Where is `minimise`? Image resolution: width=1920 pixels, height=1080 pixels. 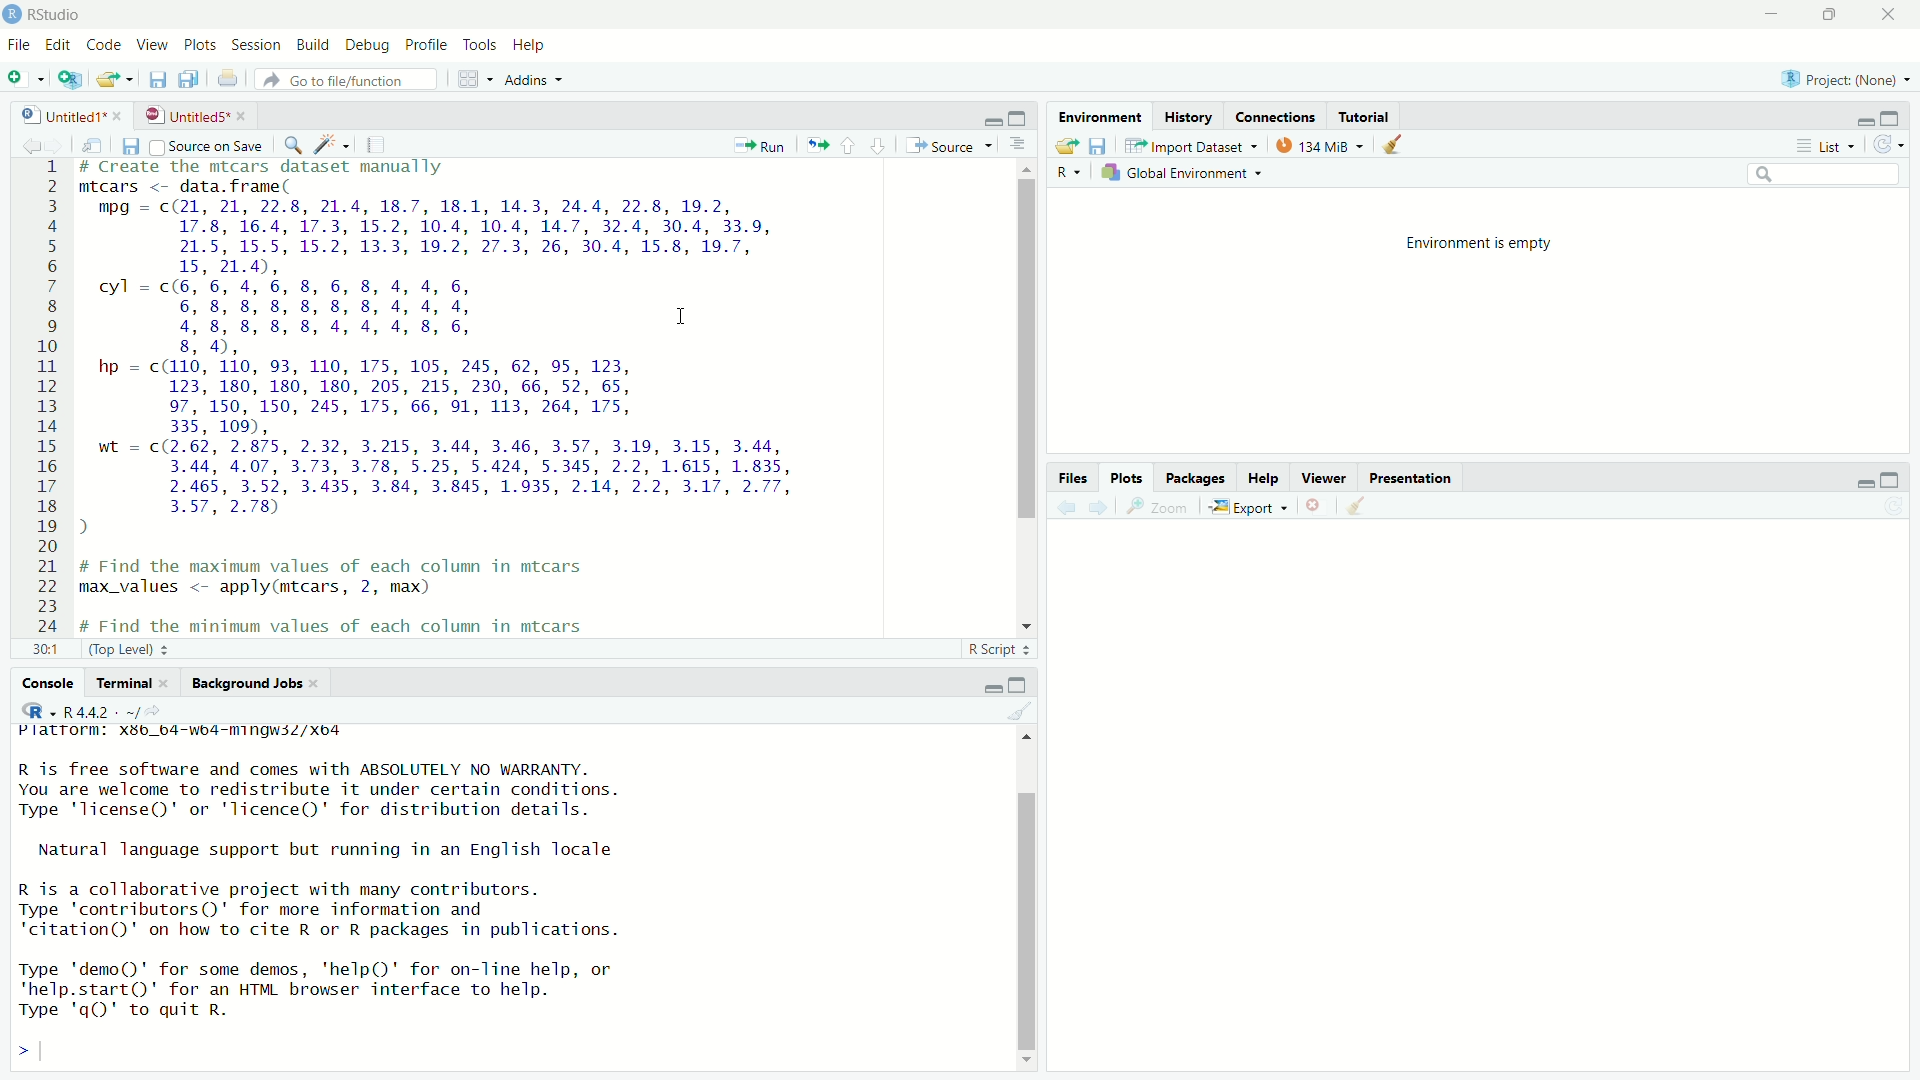
minimise is located at coordinates (1865, 116).